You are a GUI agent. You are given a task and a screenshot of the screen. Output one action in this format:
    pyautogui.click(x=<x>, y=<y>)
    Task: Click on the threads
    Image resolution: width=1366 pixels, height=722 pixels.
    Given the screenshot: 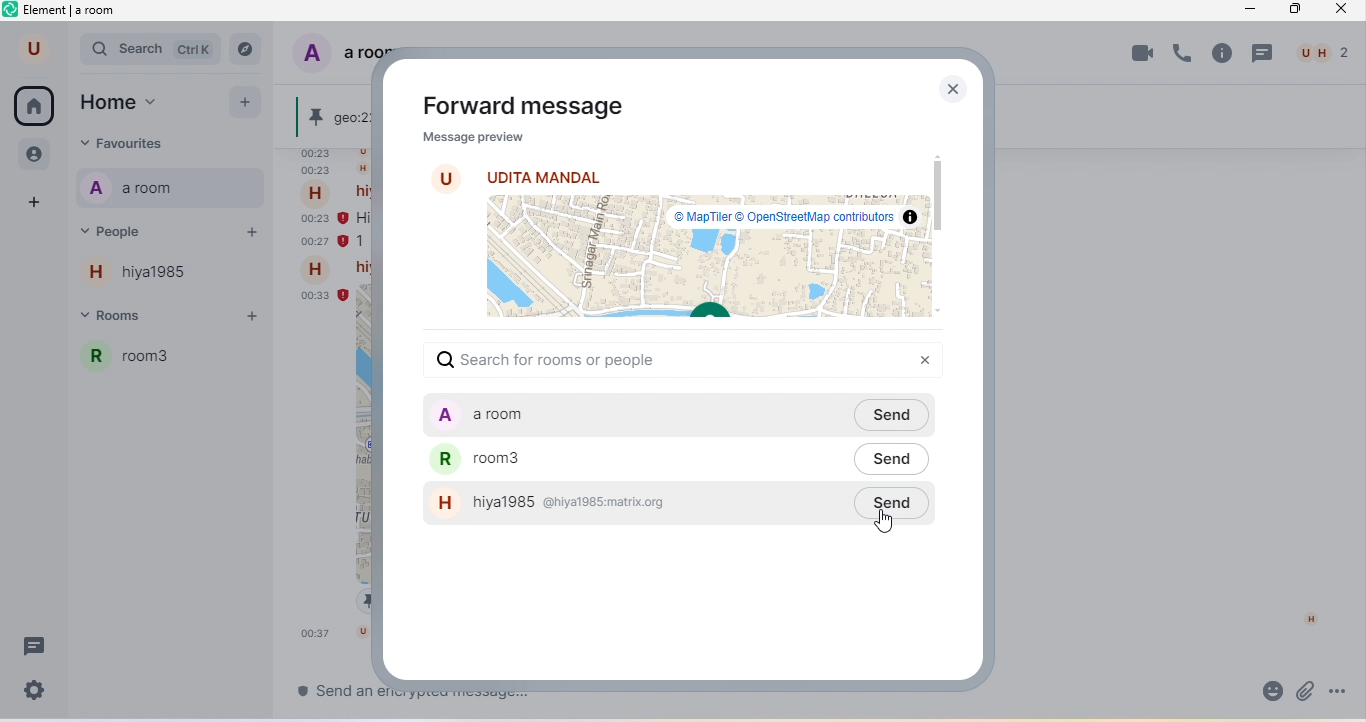 What is the action you would take?
    pyautogui.click(x=37, y=647)
    